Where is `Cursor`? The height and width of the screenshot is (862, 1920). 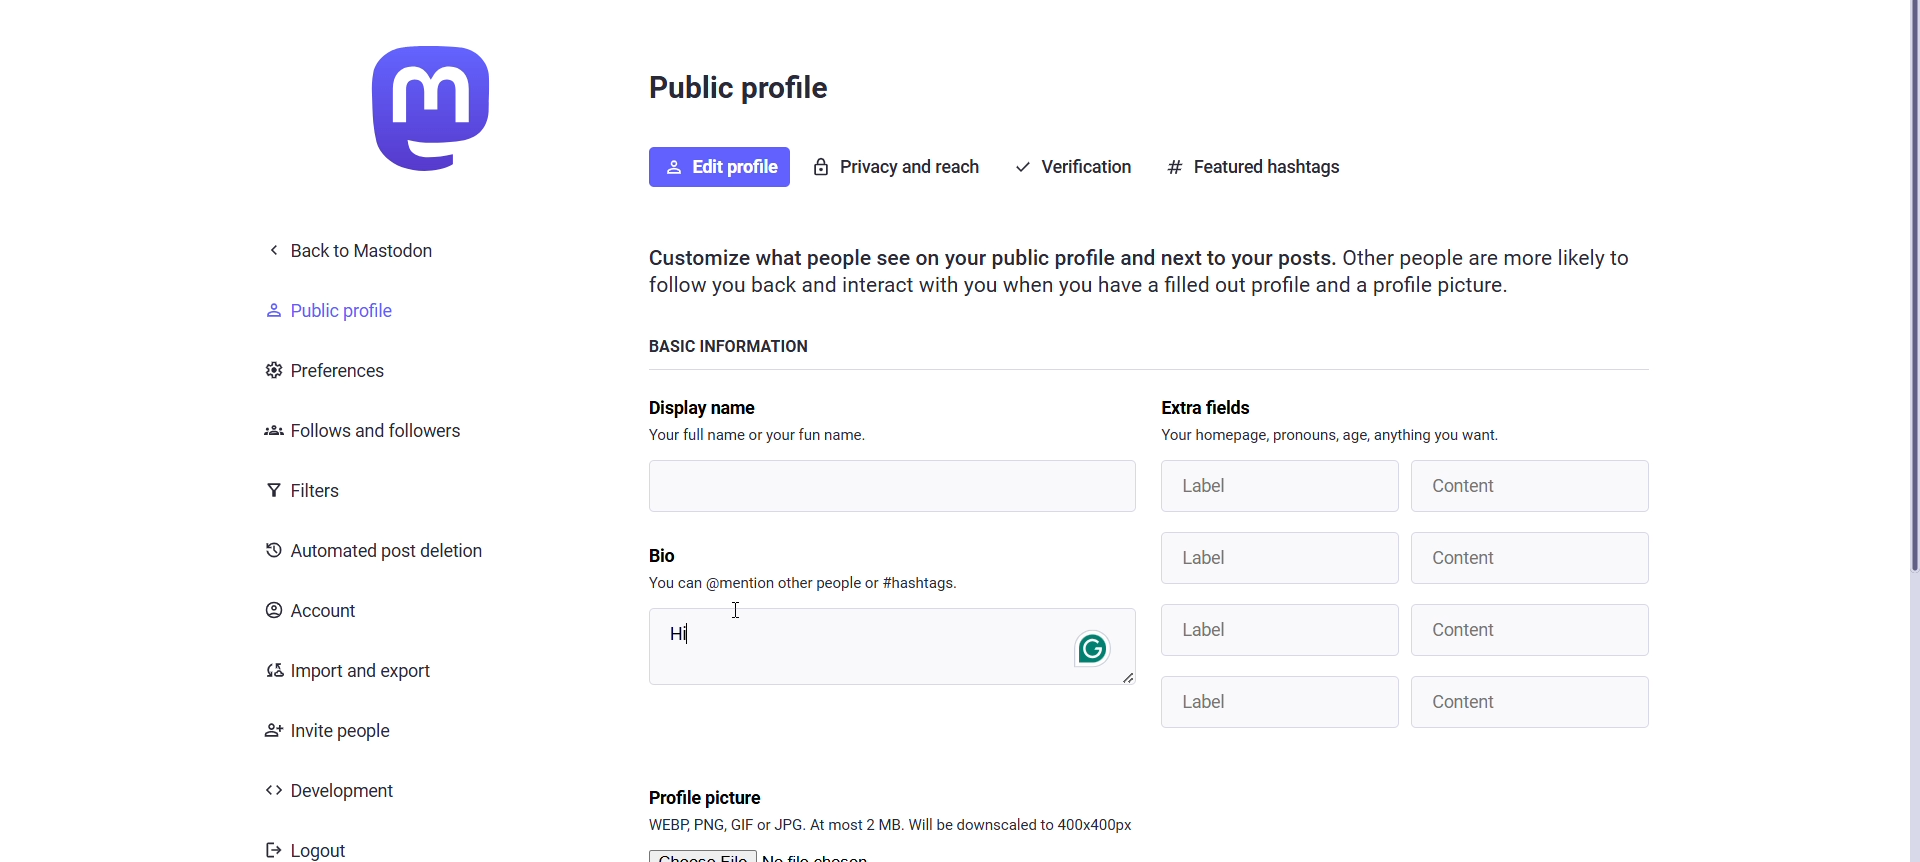 Cursor is located at coordinates (738, 610).